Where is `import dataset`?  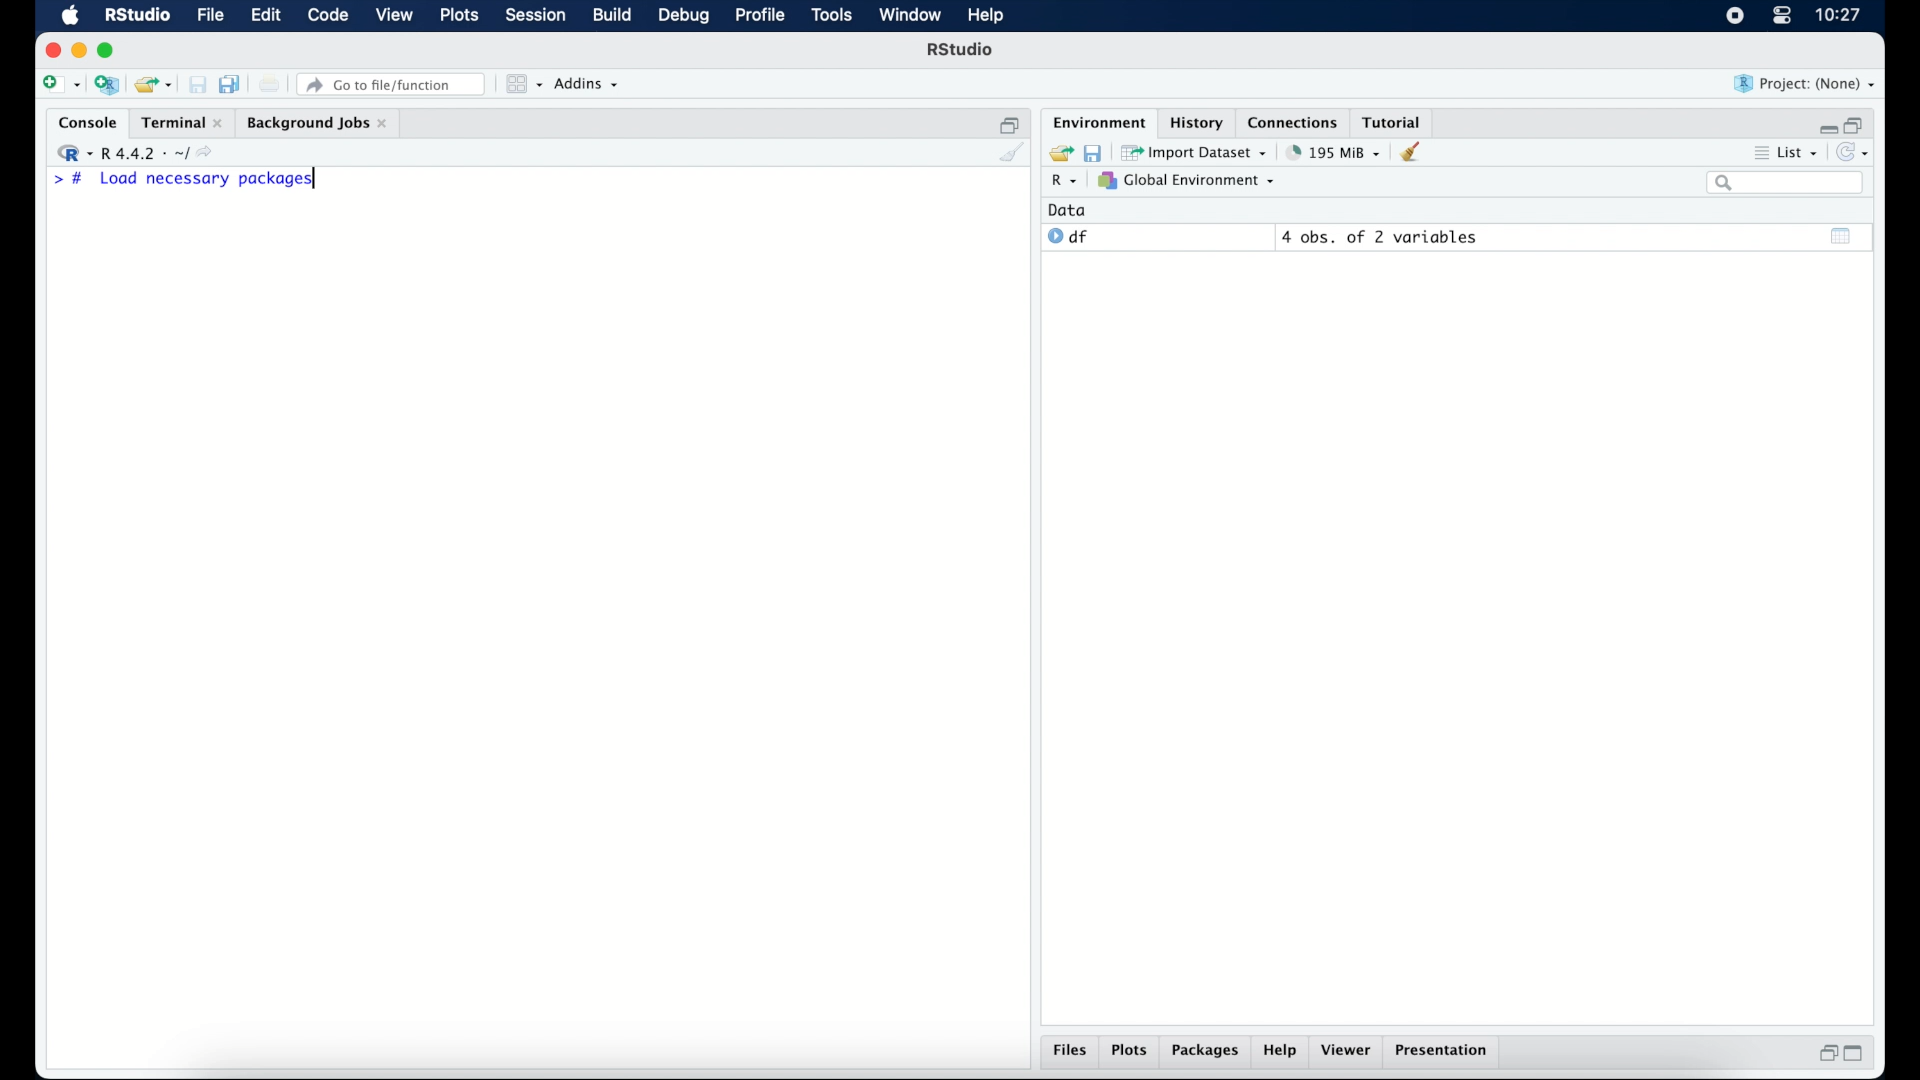
import dataset is located at coordinates (1196, 151).